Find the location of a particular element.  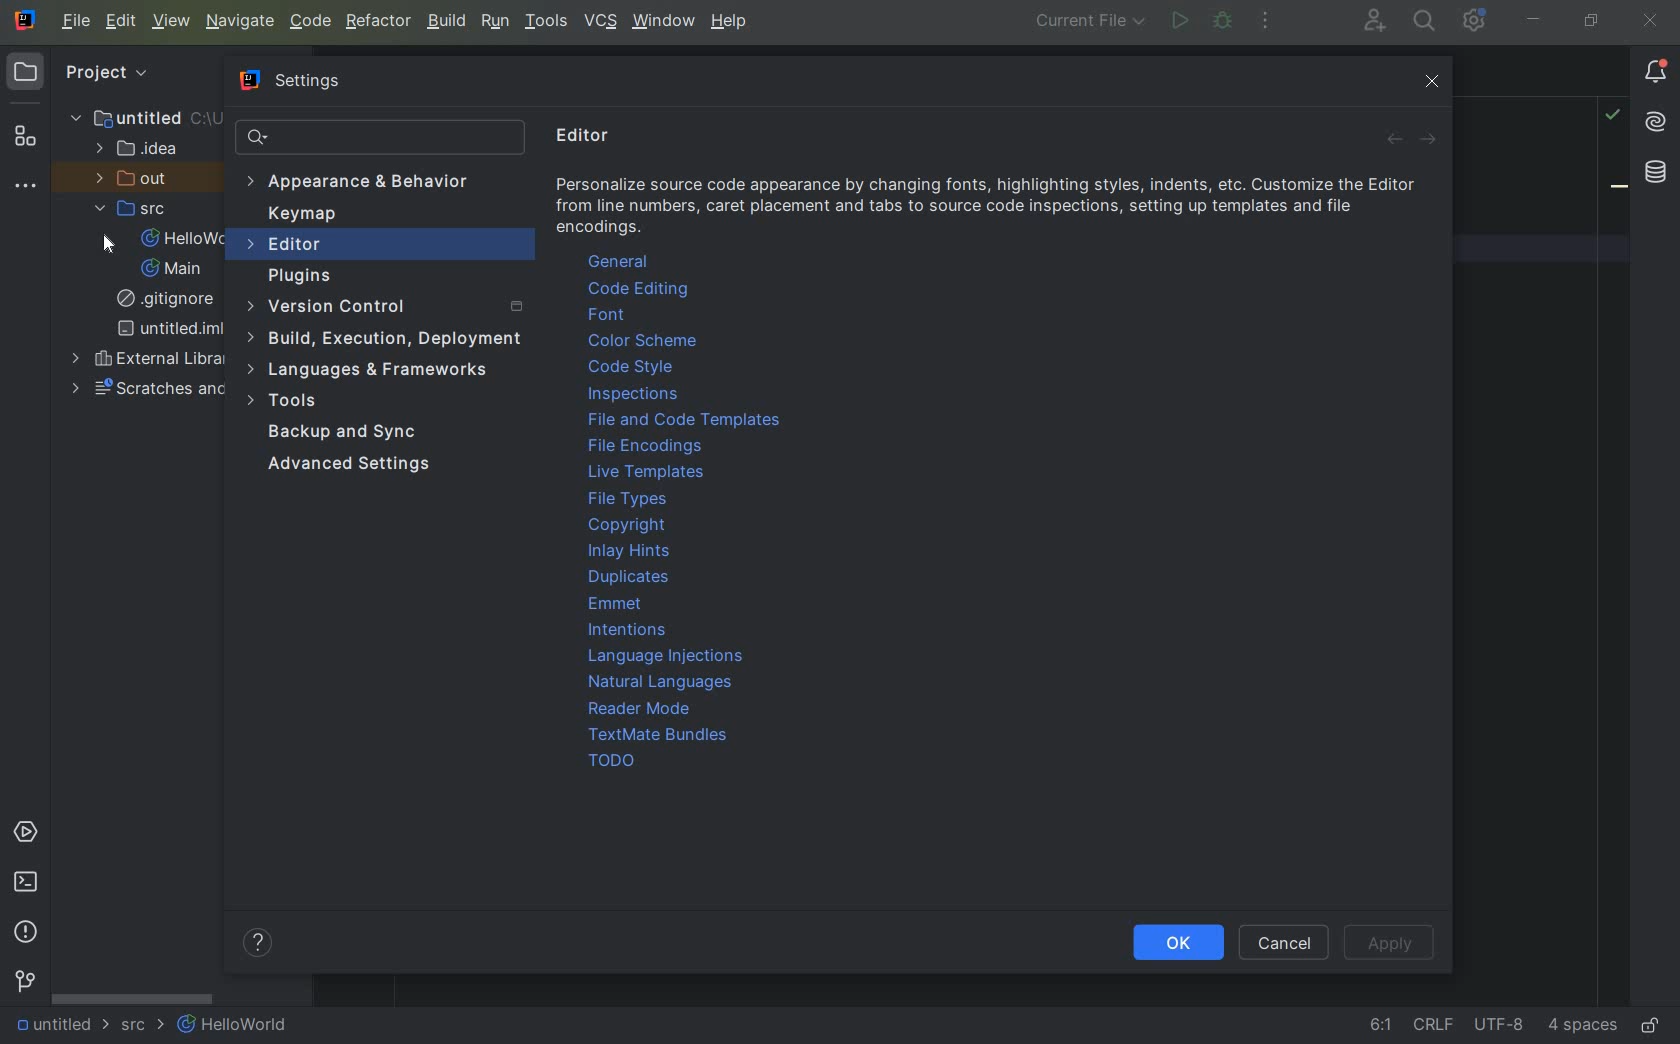

code style is located at coordinates (636, 369).